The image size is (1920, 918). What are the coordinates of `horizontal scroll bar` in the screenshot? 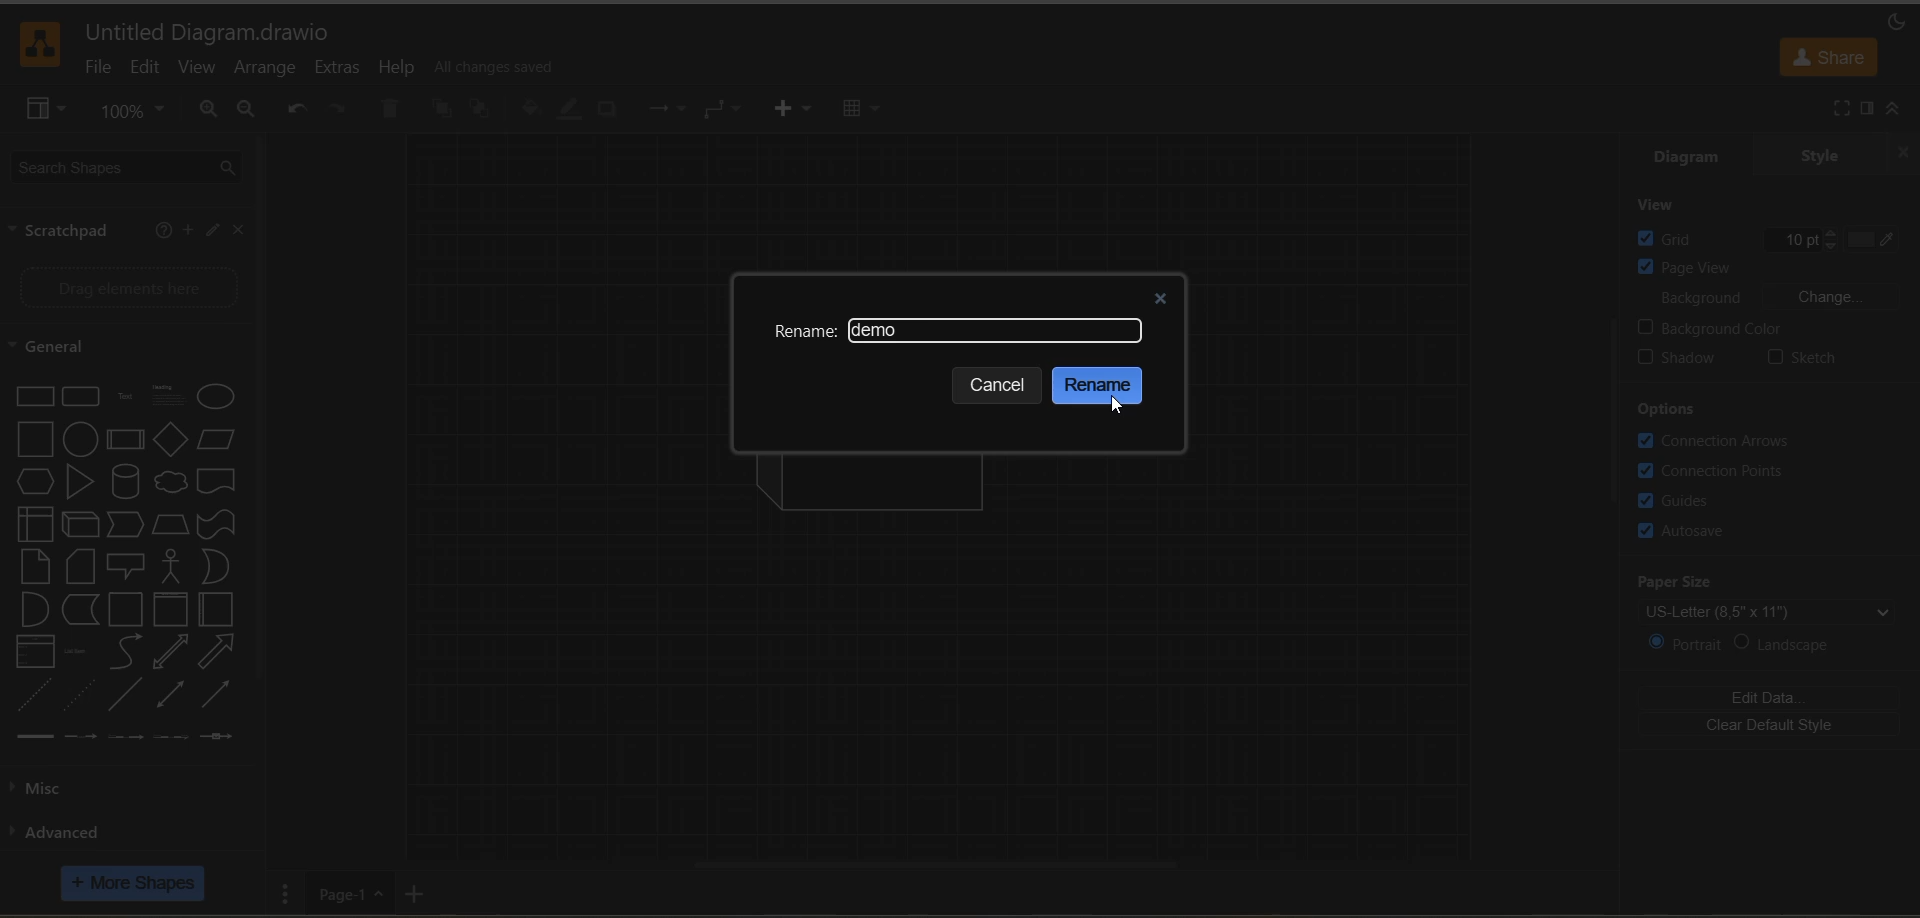 It's located at (941, 863).